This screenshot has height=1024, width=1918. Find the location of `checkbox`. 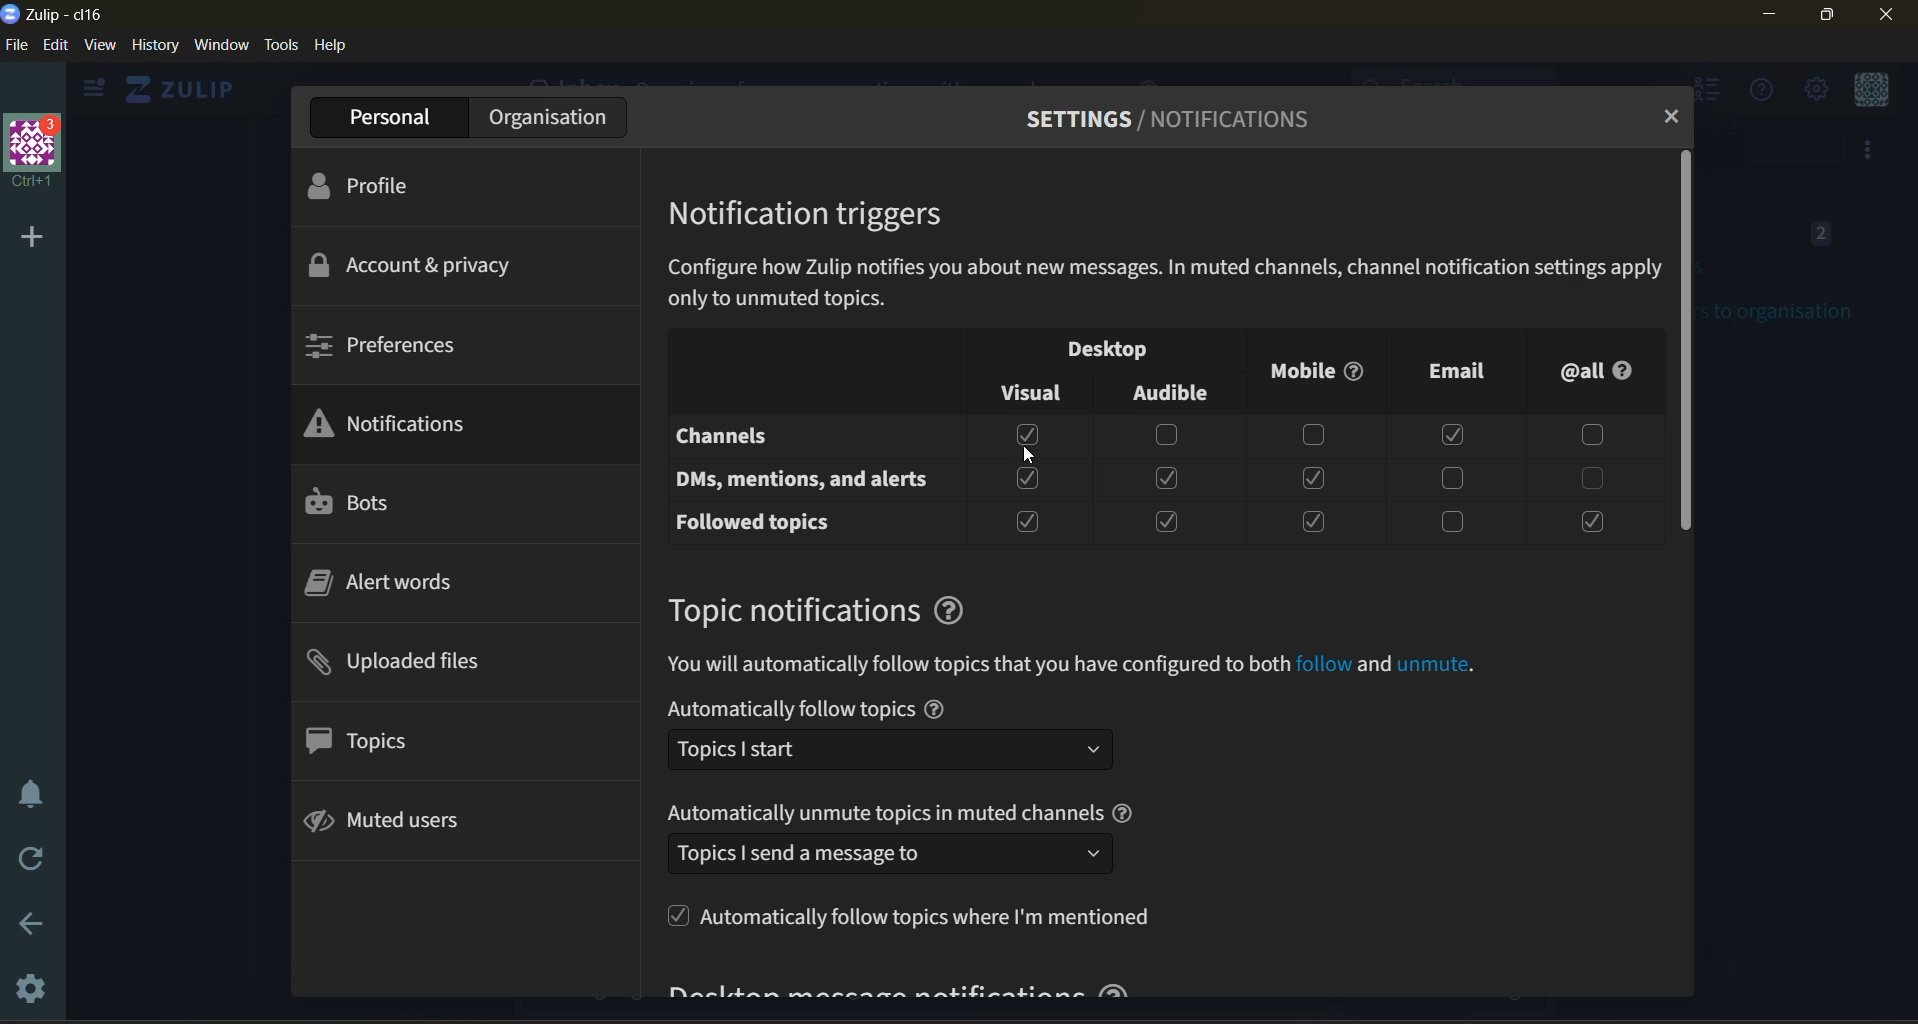

checkbox is located at coordinates (1167, 437).